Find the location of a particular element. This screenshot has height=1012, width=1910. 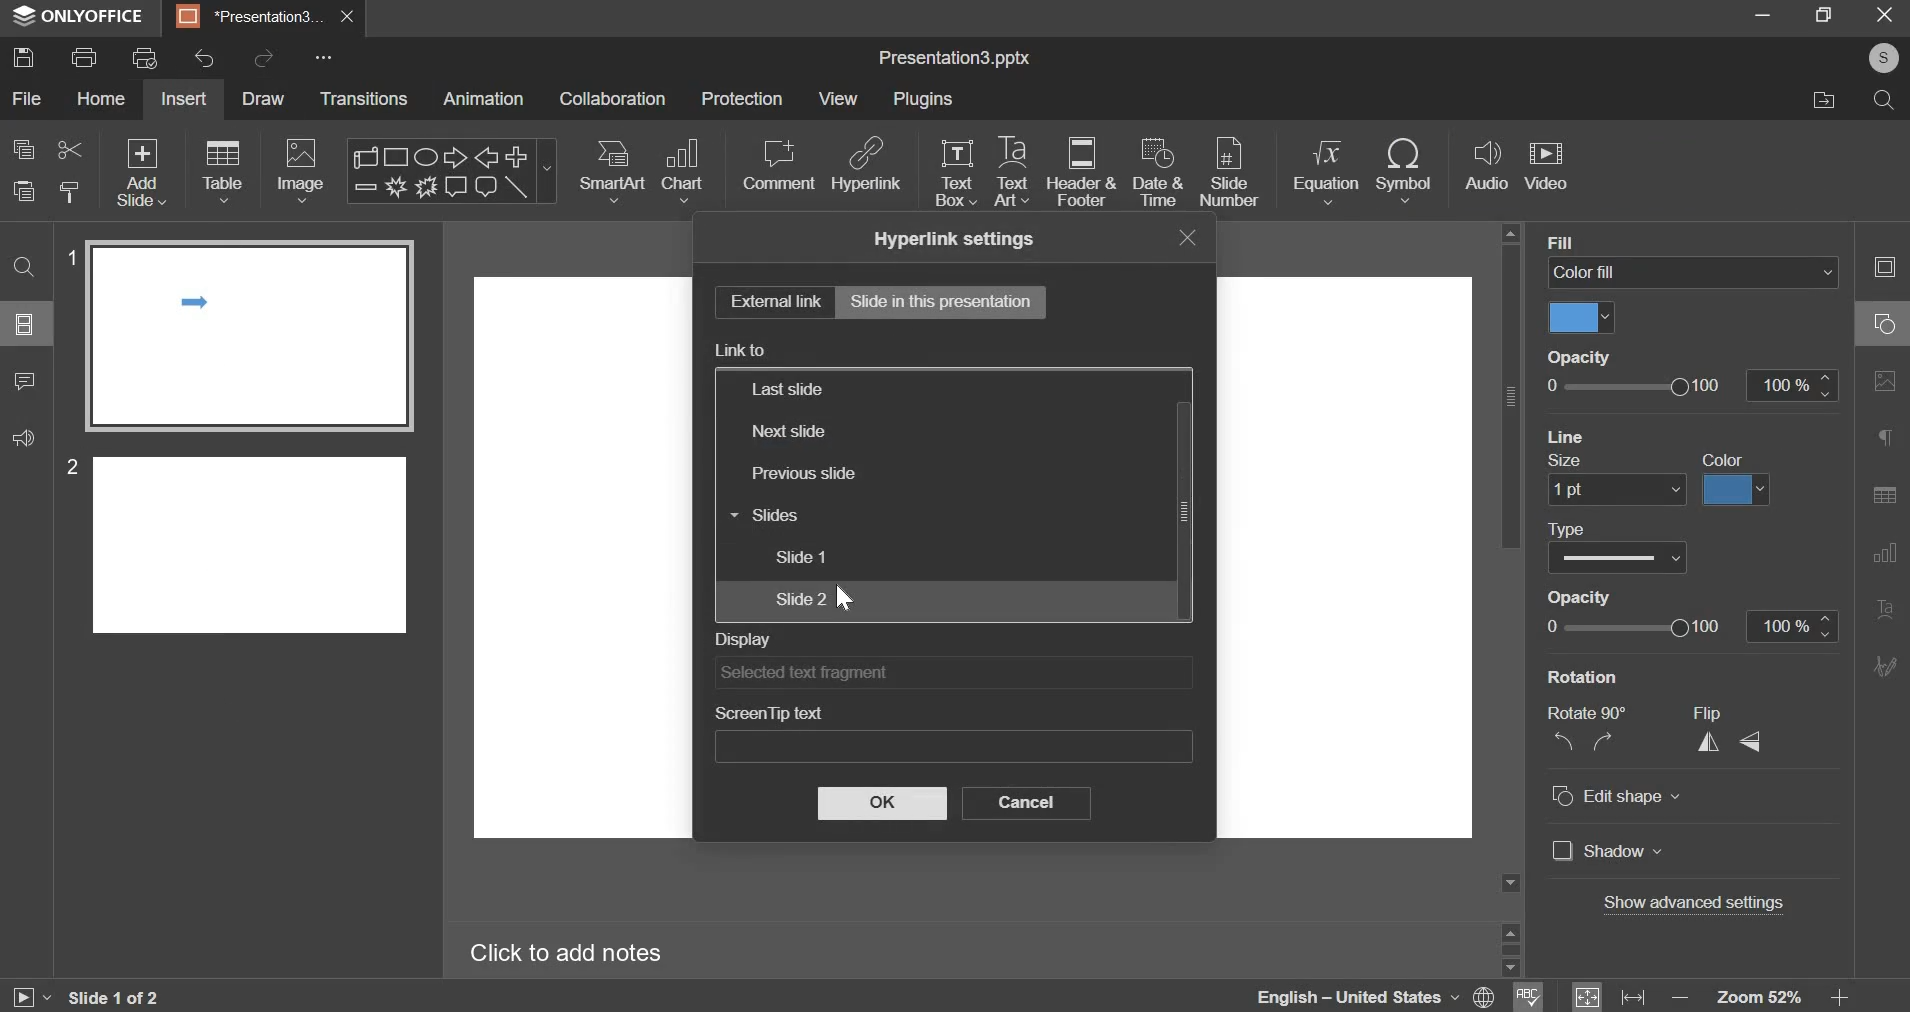

language is located at coordinates (1329, 995).